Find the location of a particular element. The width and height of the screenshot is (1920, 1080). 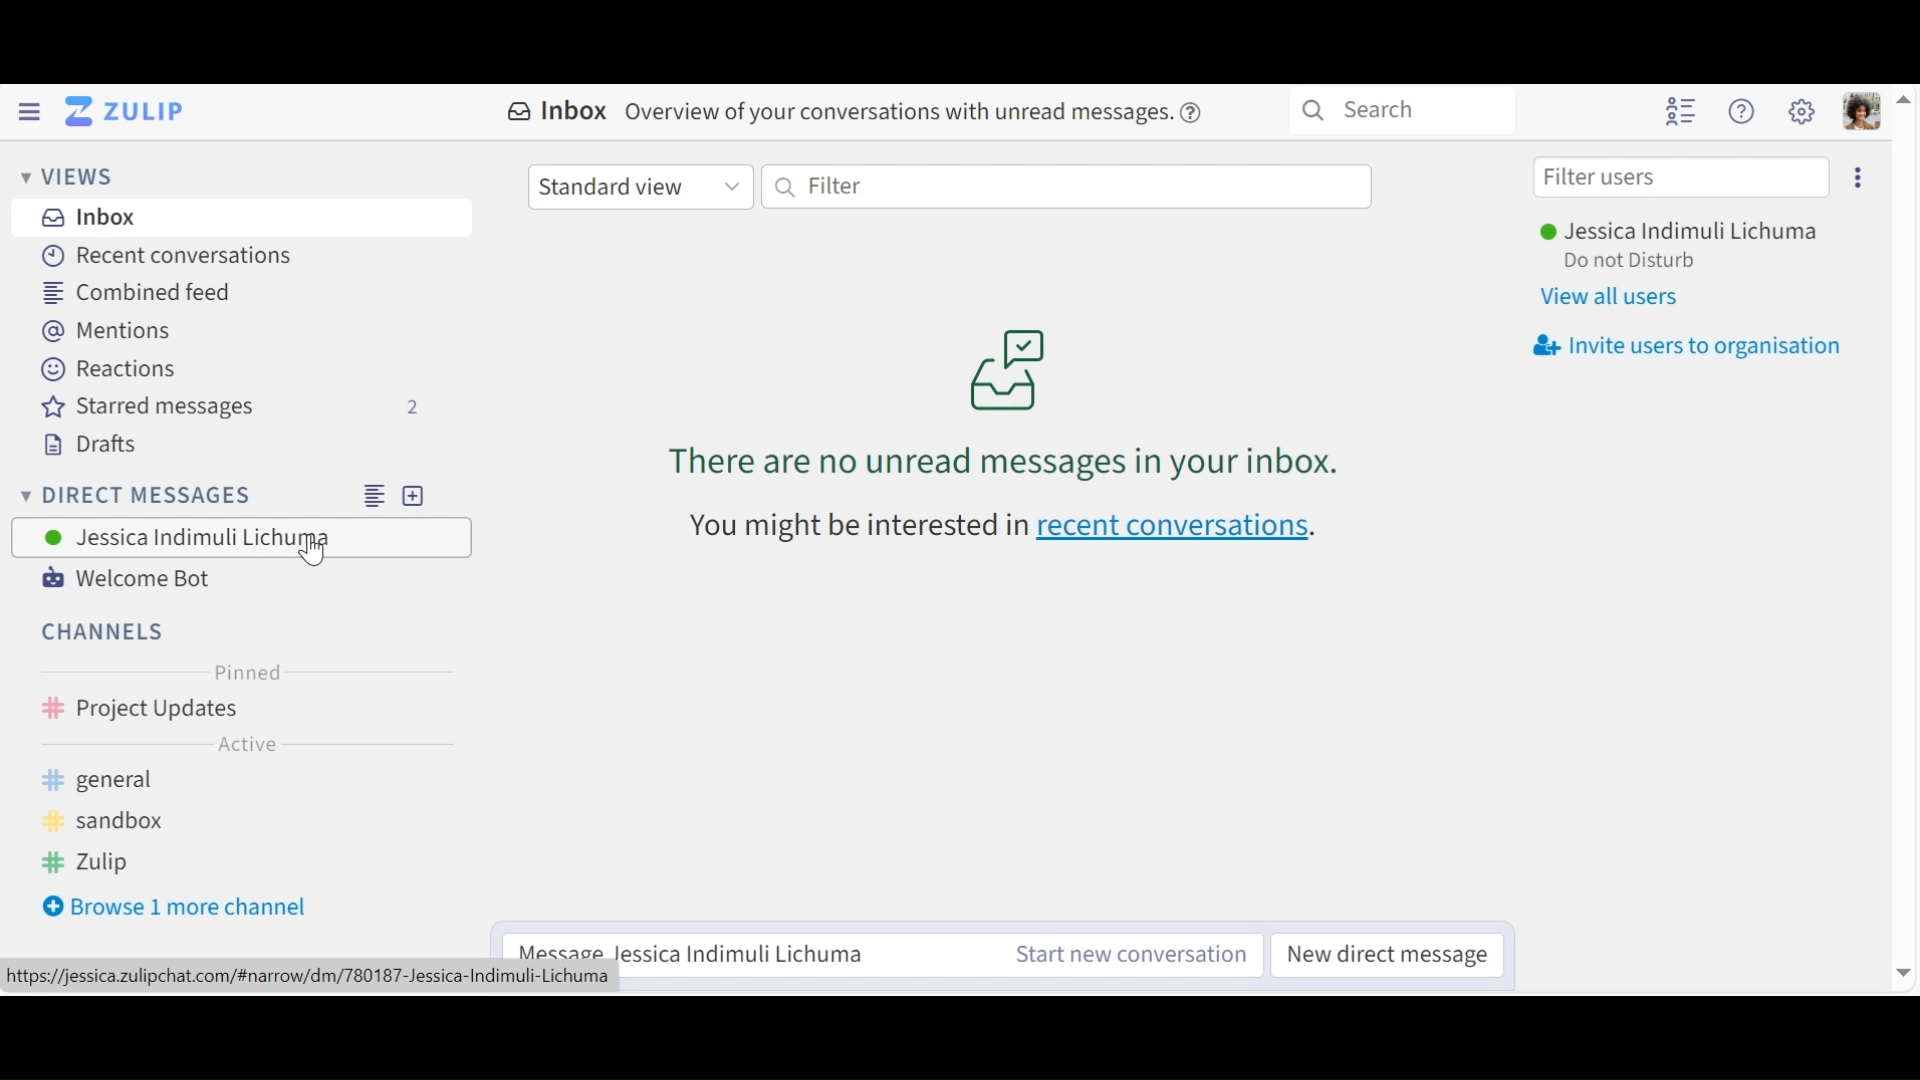

 is located at coordinates (136, 579).